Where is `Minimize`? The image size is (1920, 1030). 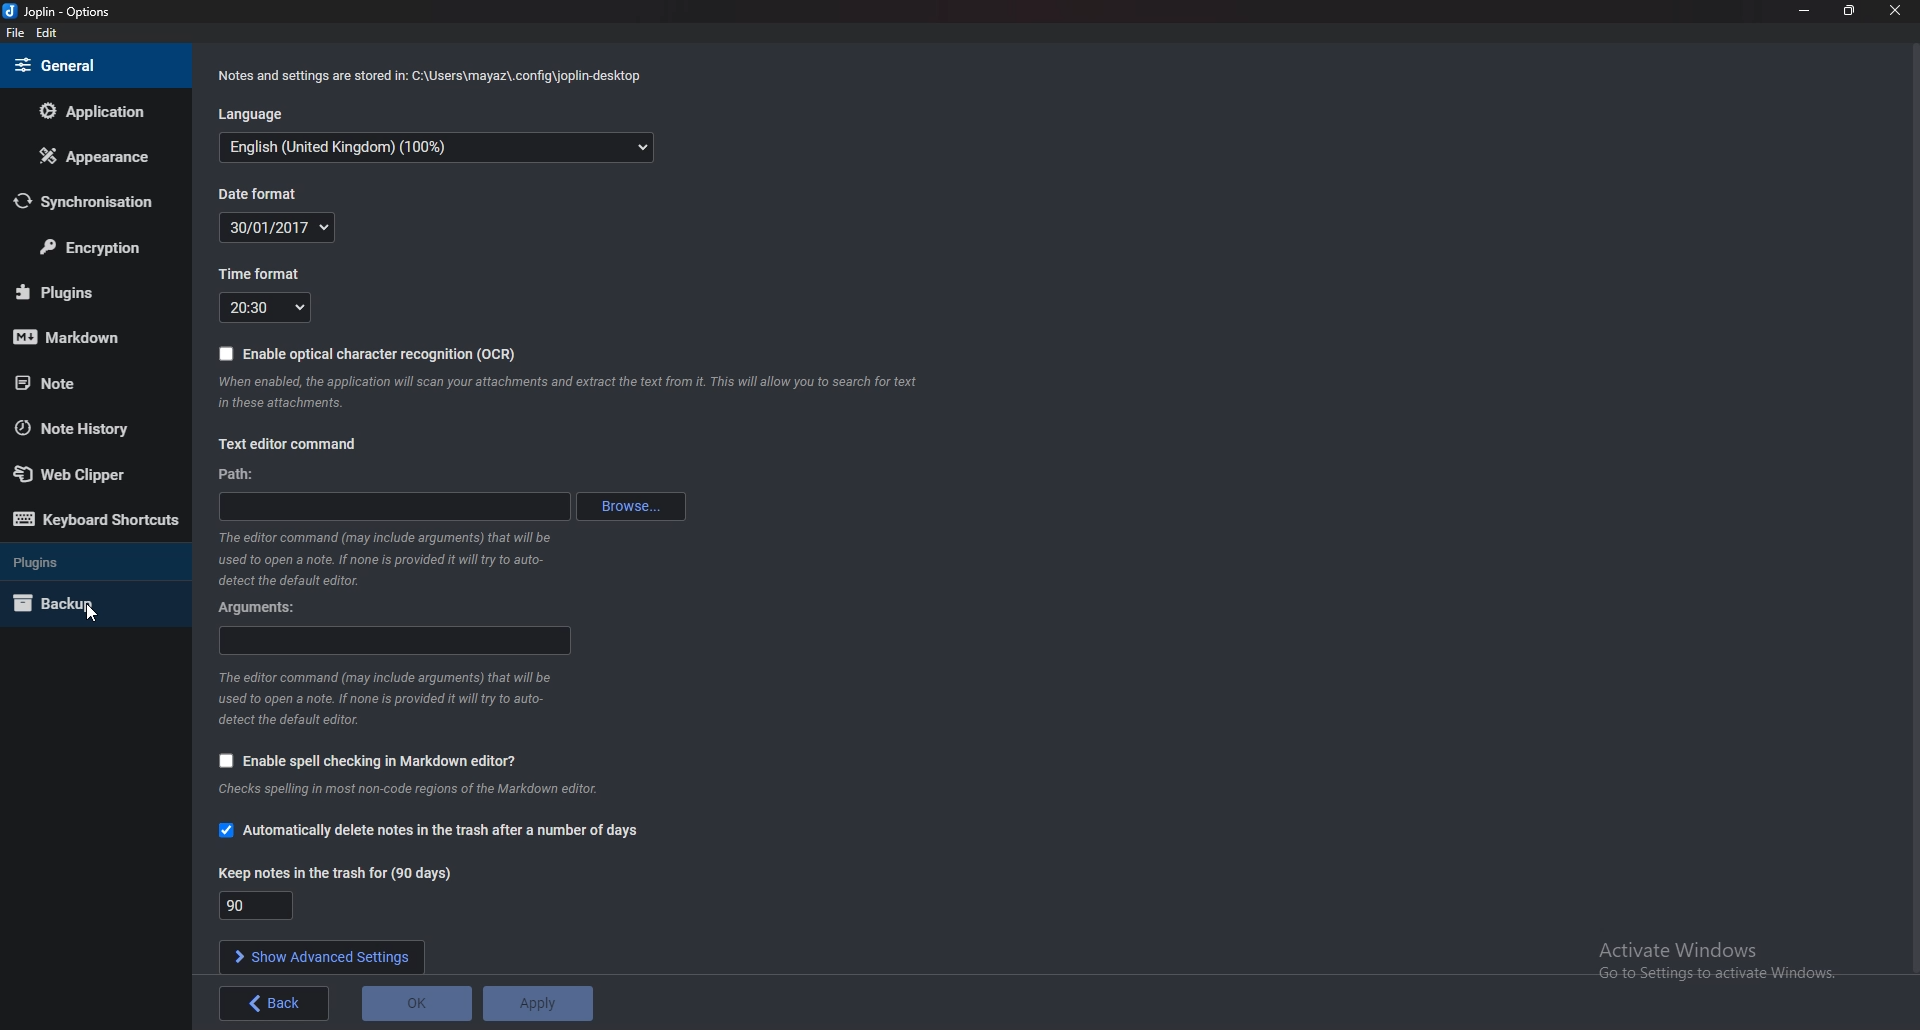
Minimize is located at coordinates (1805, 9).